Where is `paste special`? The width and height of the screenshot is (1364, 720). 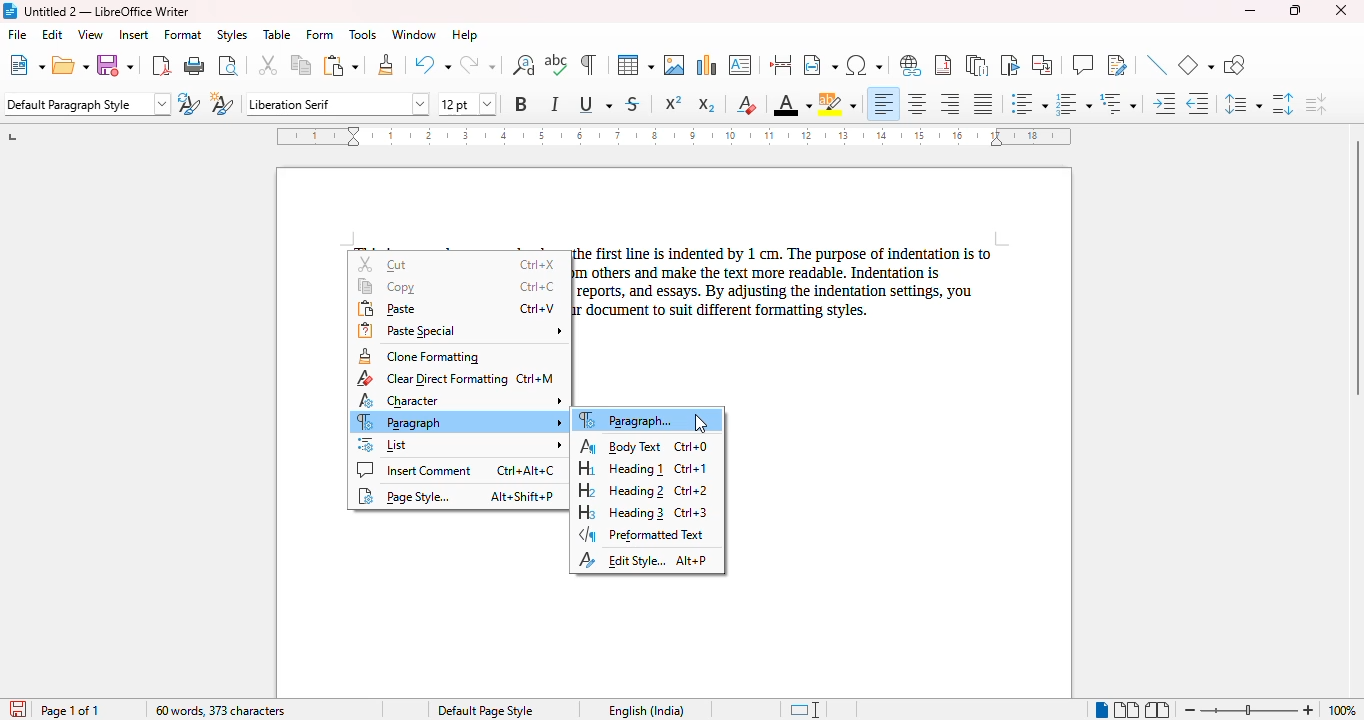 paste special is located at coordinates (460, 331).